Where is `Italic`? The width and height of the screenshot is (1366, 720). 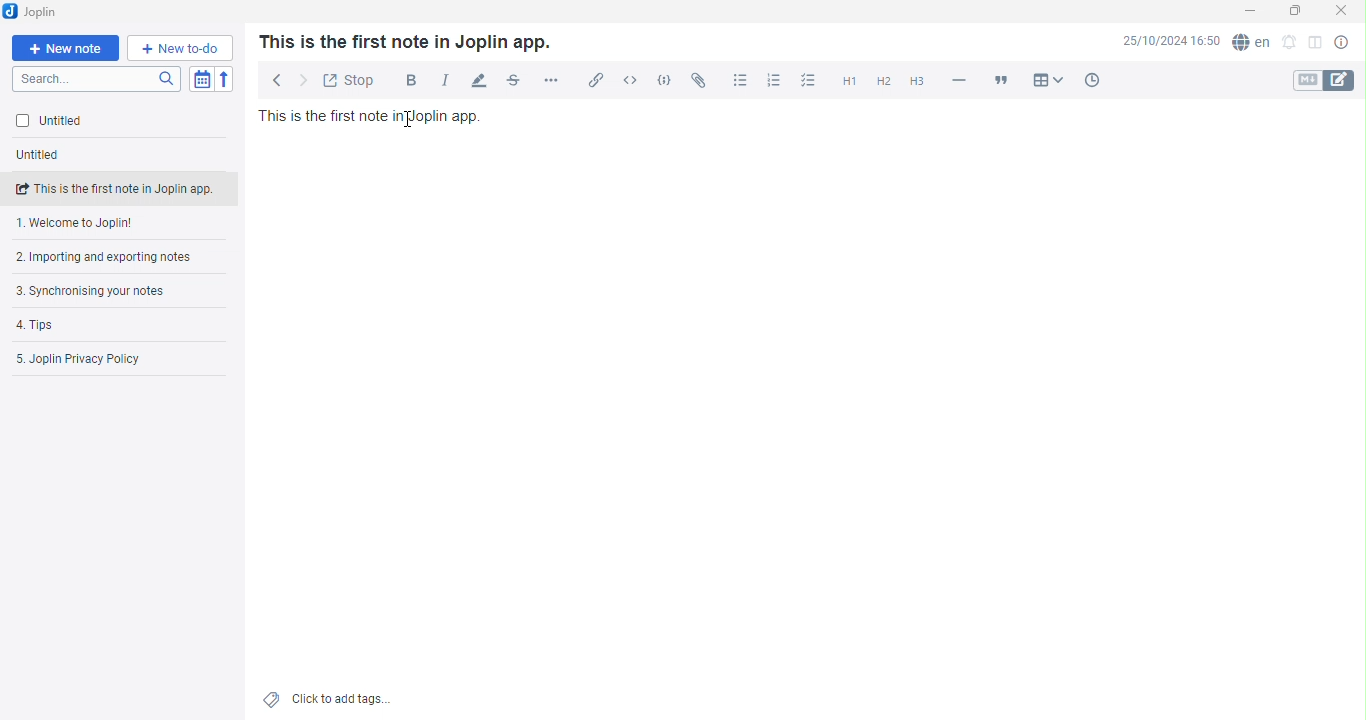 Italic is located at coordinates (440, 80).